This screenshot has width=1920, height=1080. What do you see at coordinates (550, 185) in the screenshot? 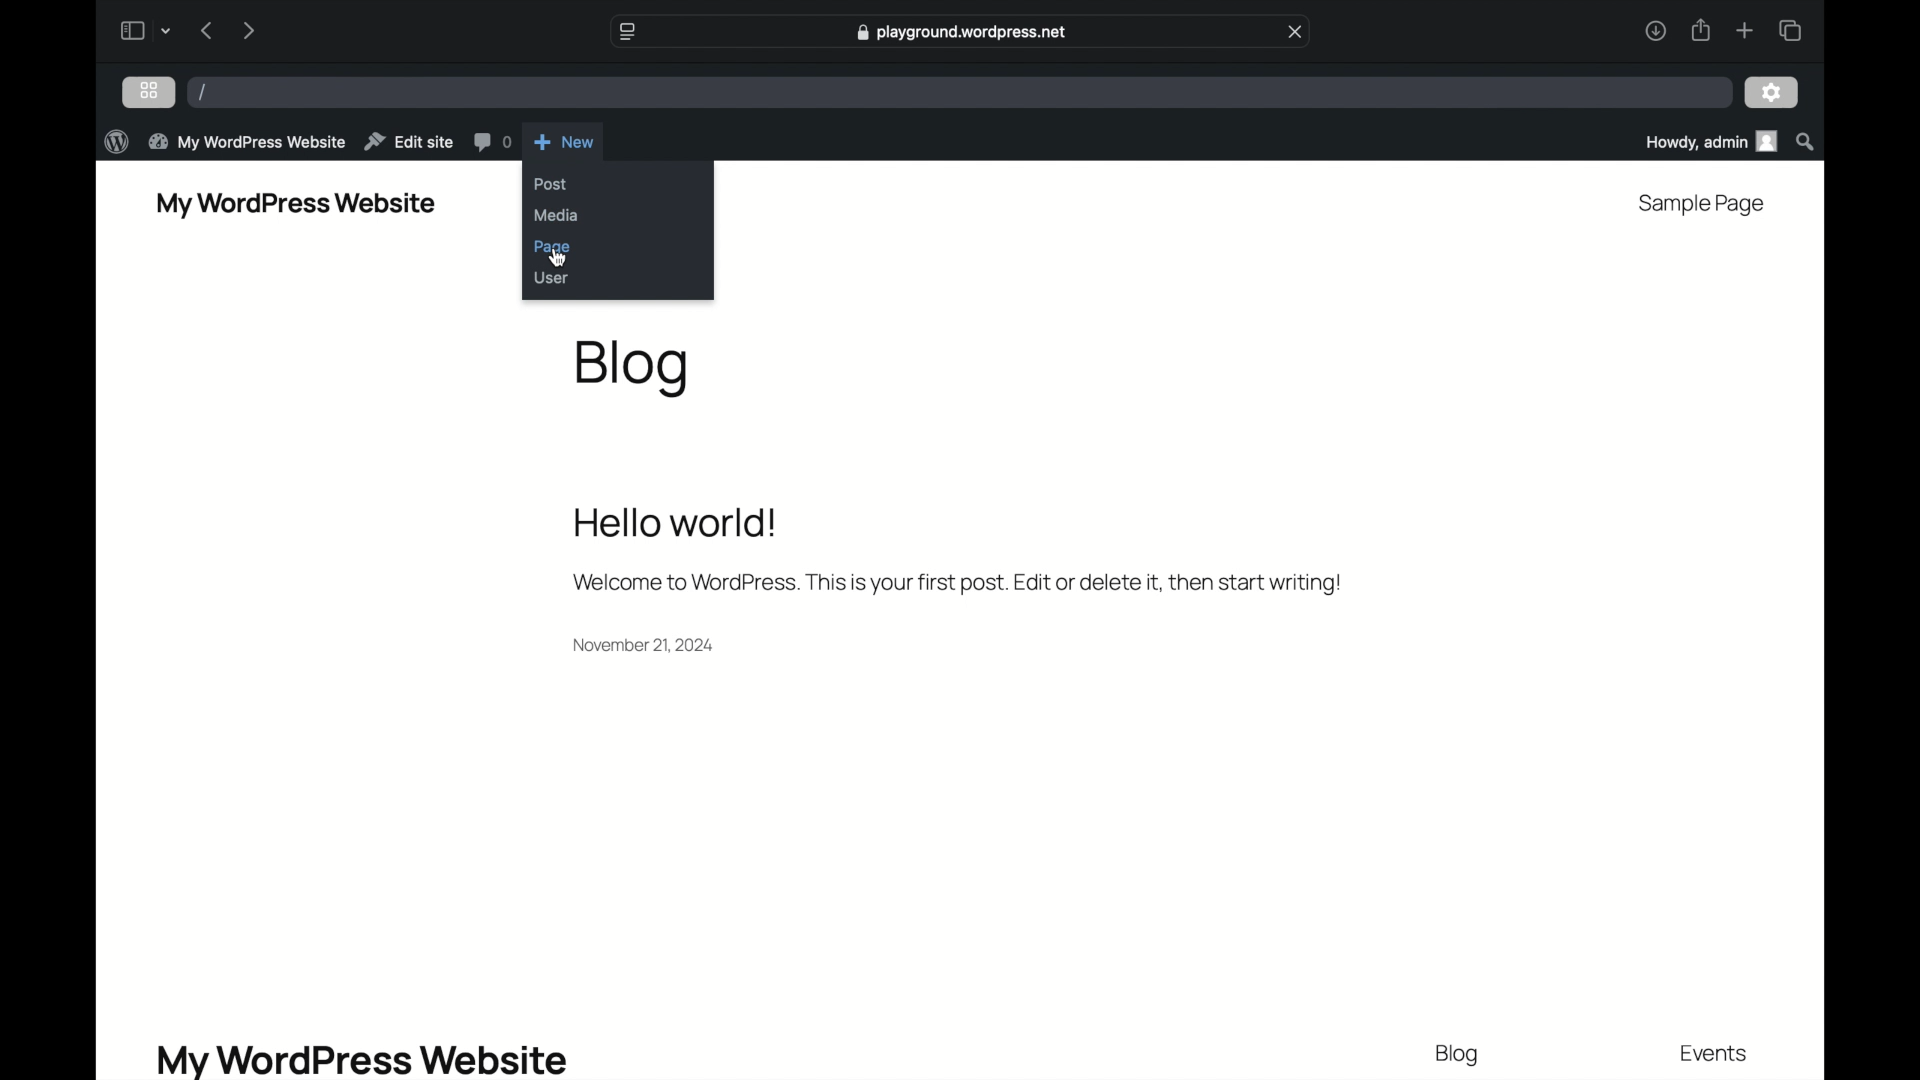
I see `post` at bounding box center [550, 185].